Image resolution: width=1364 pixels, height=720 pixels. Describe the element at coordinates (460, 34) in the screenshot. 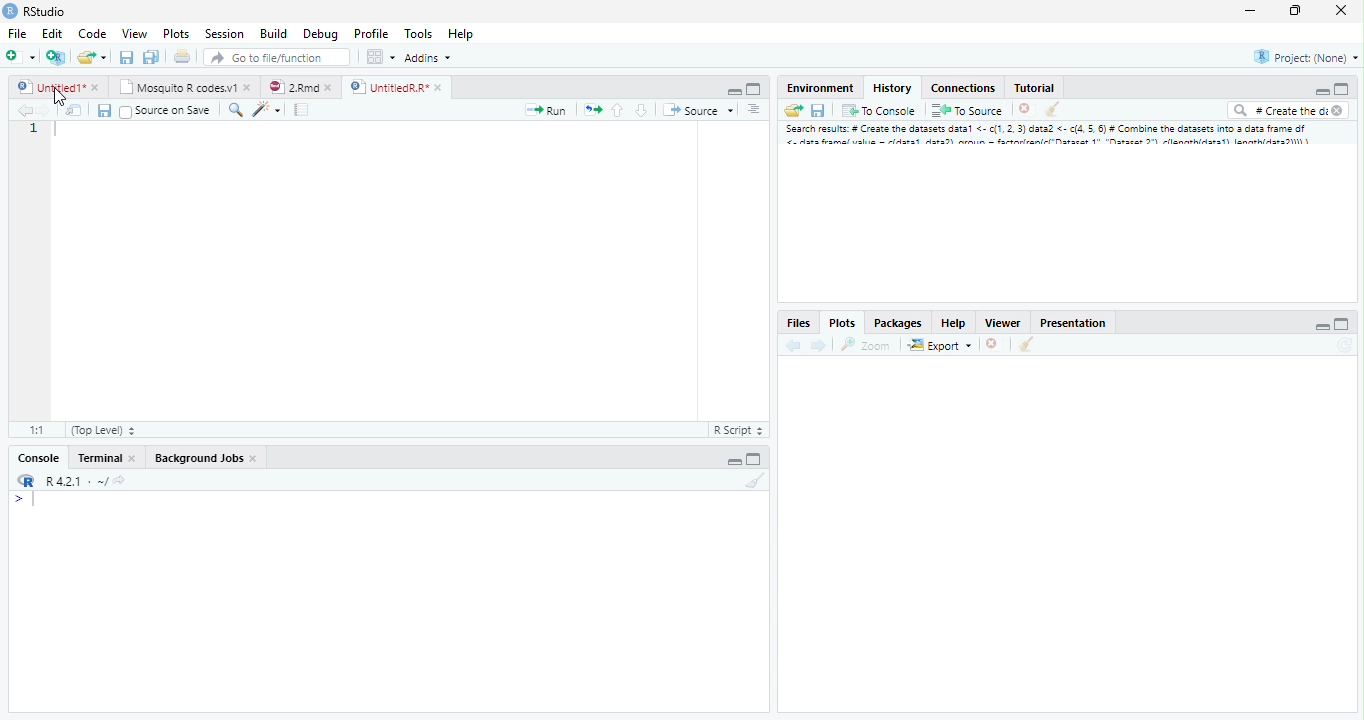

I see `Help` at that location.